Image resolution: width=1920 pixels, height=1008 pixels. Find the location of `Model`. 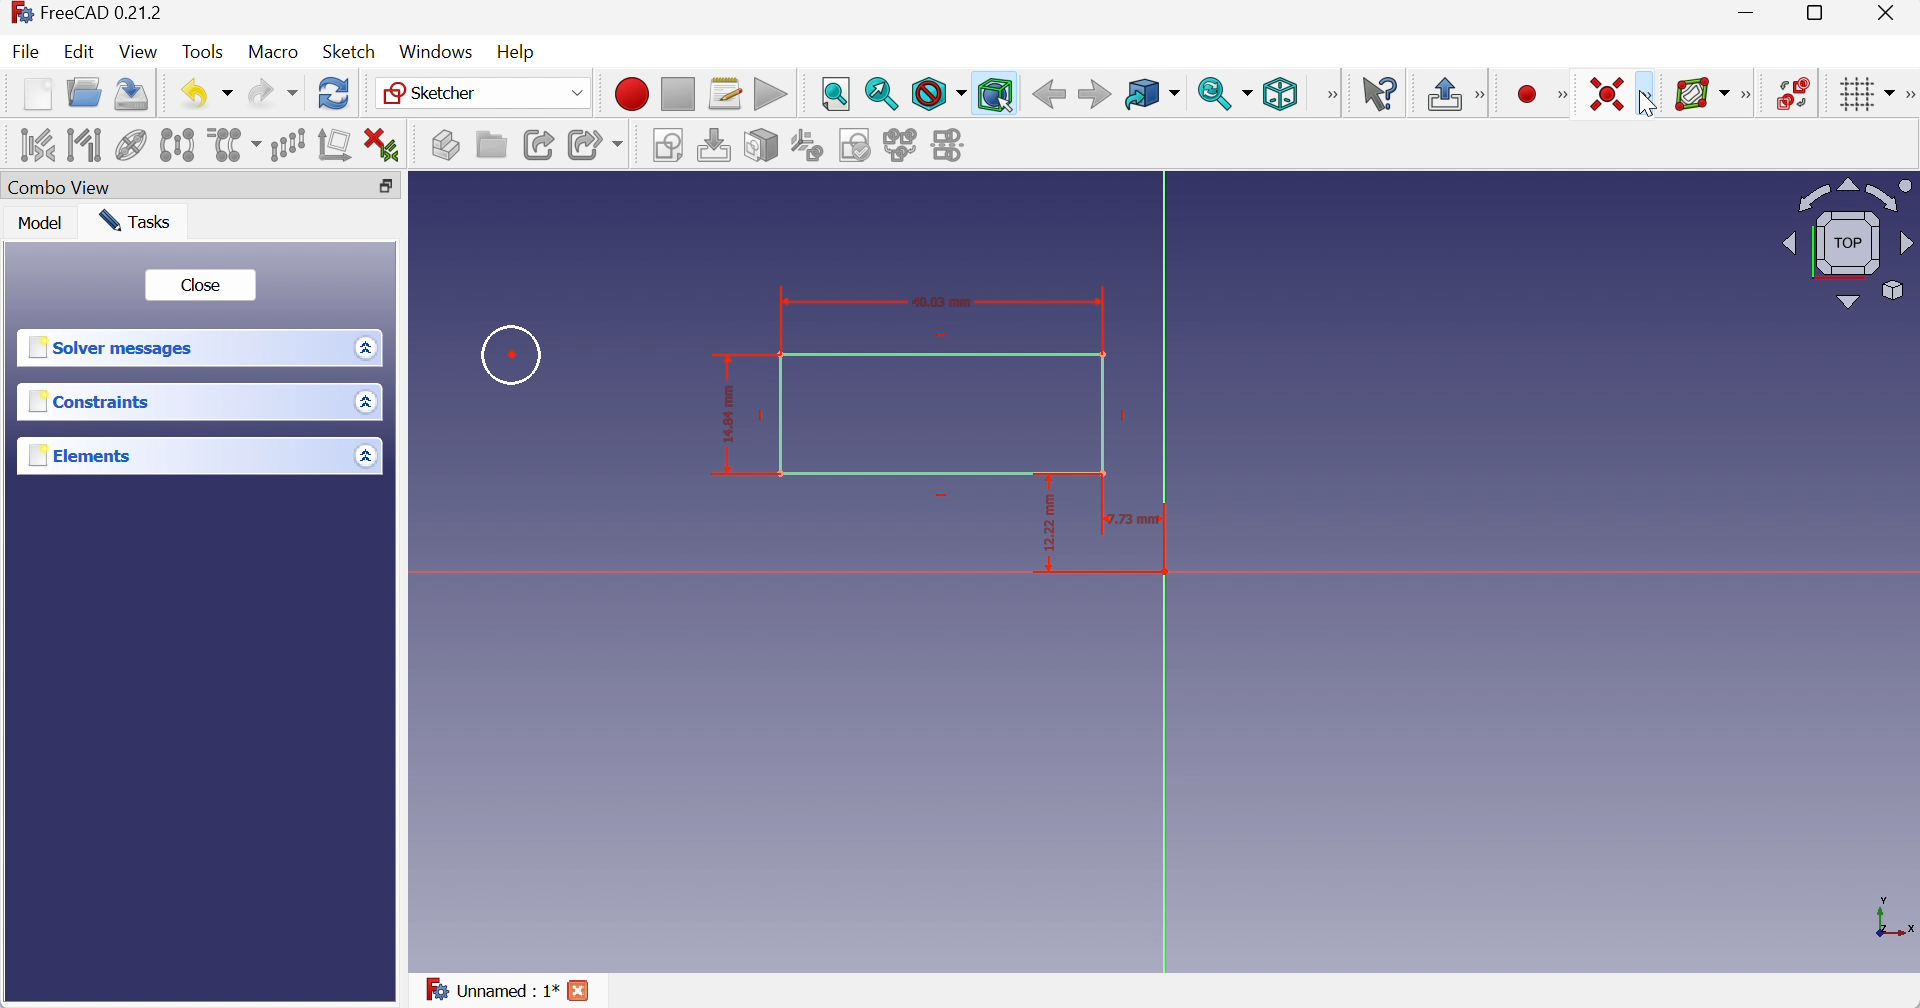

Model is located at coordinates (41, 221).